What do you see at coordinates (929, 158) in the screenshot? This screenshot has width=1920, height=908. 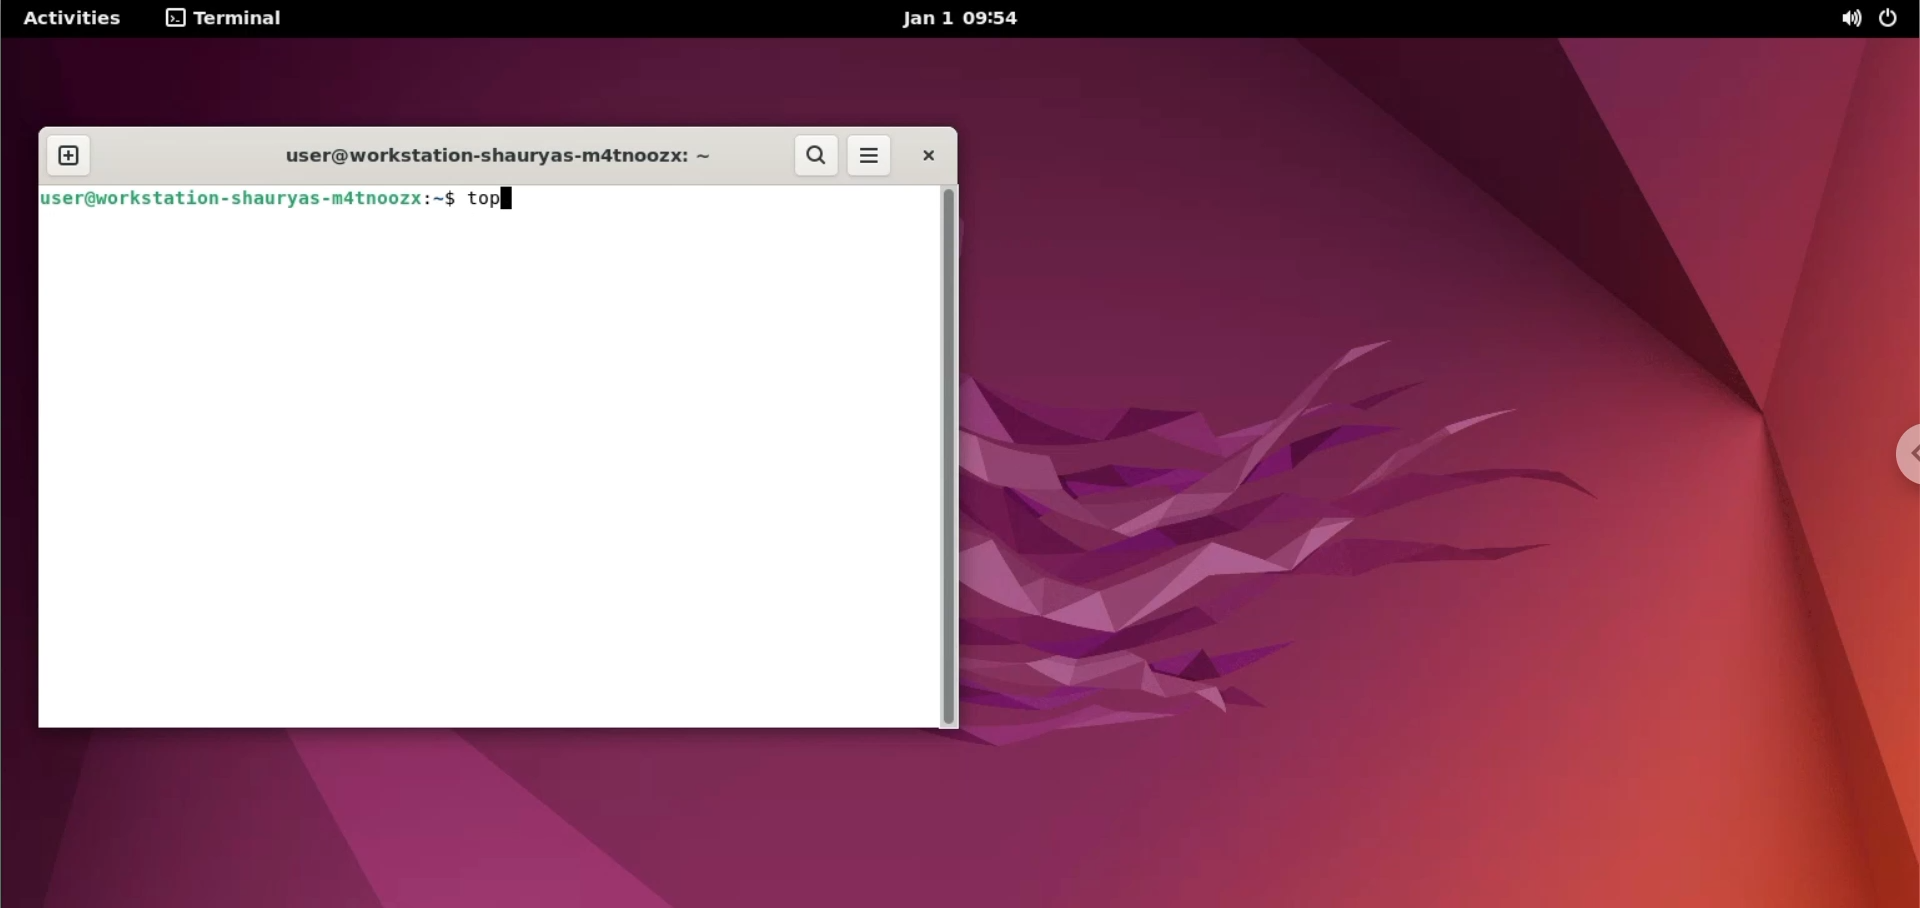 I see `close` at bounding box center [929, 158].